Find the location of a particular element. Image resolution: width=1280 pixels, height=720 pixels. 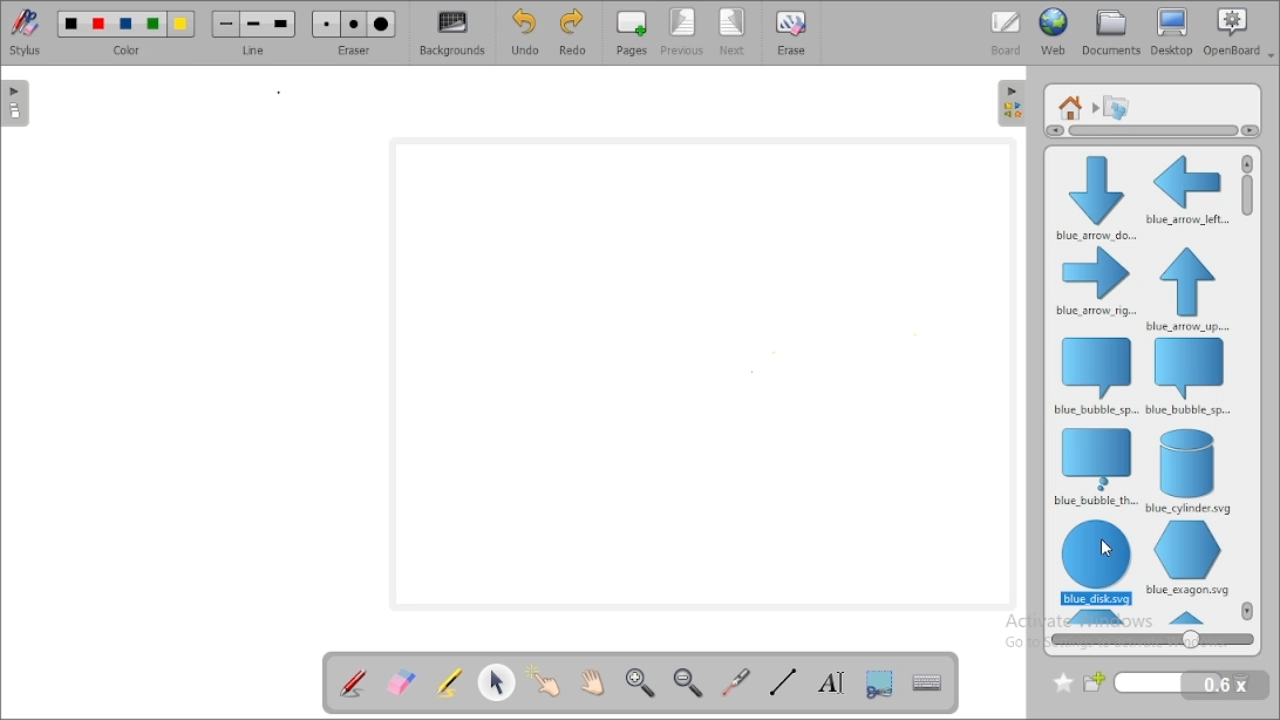

visual laser pointer is located at coordinates (737, 683).